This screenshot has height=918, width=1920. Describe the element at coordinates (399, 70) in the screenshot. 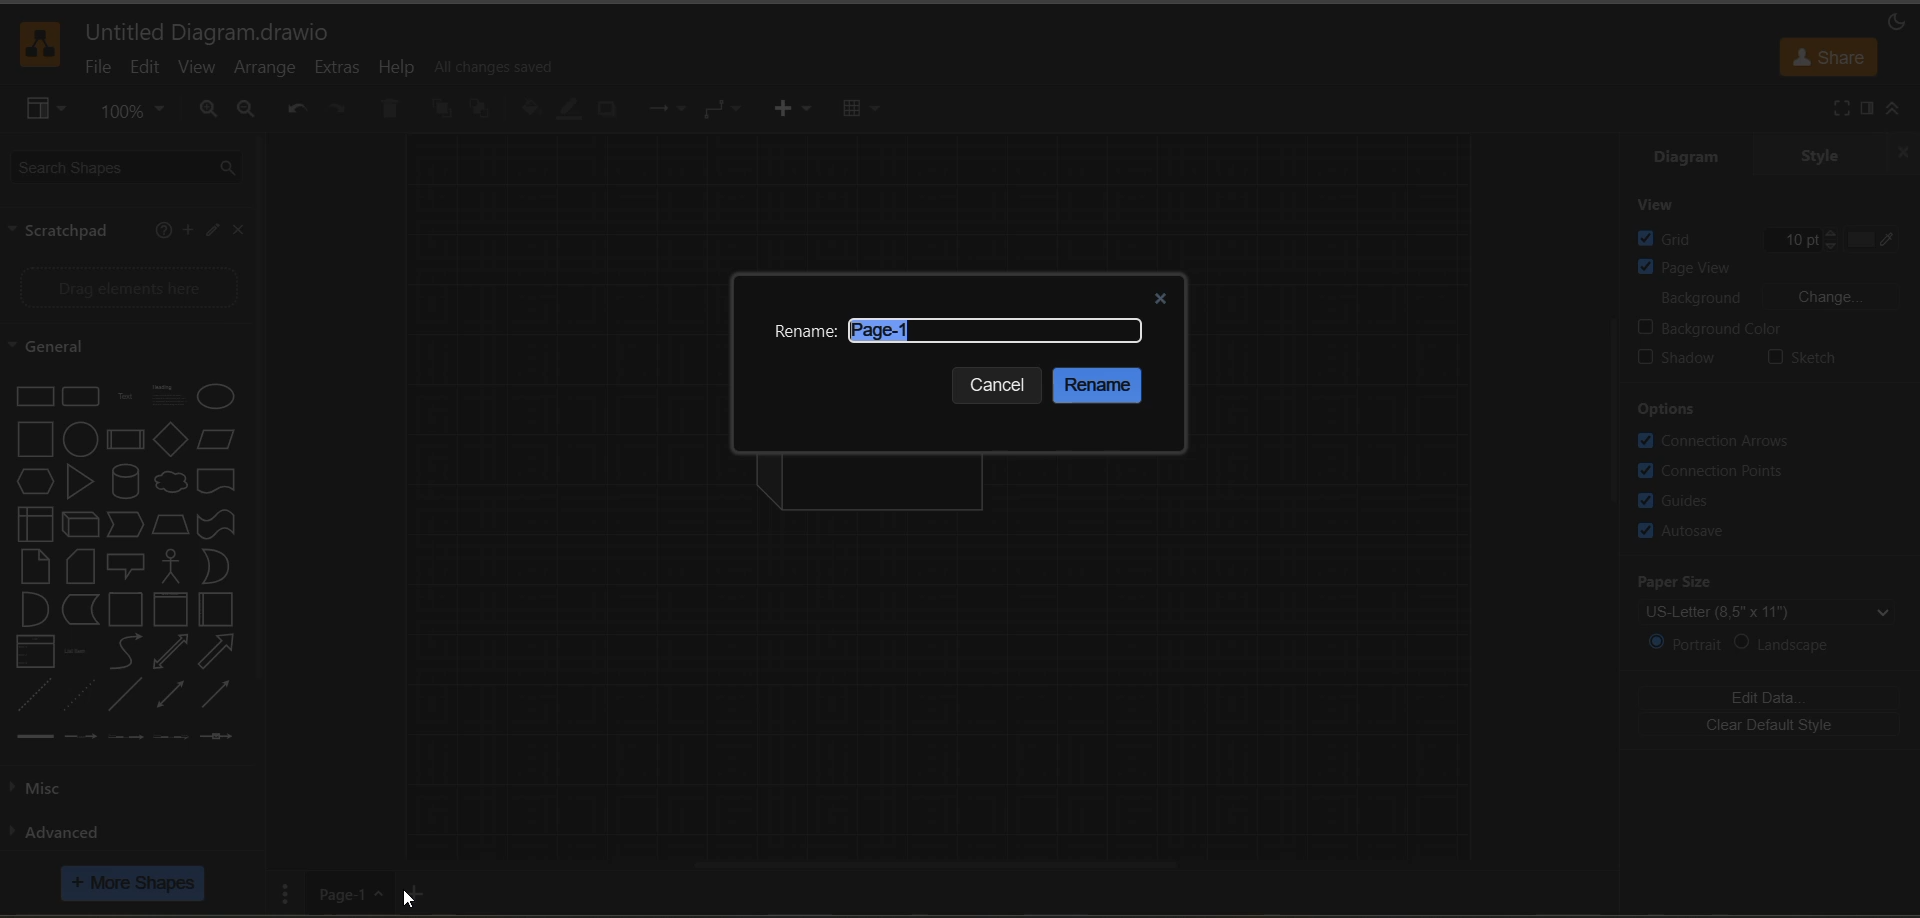

I see `help` at that location.